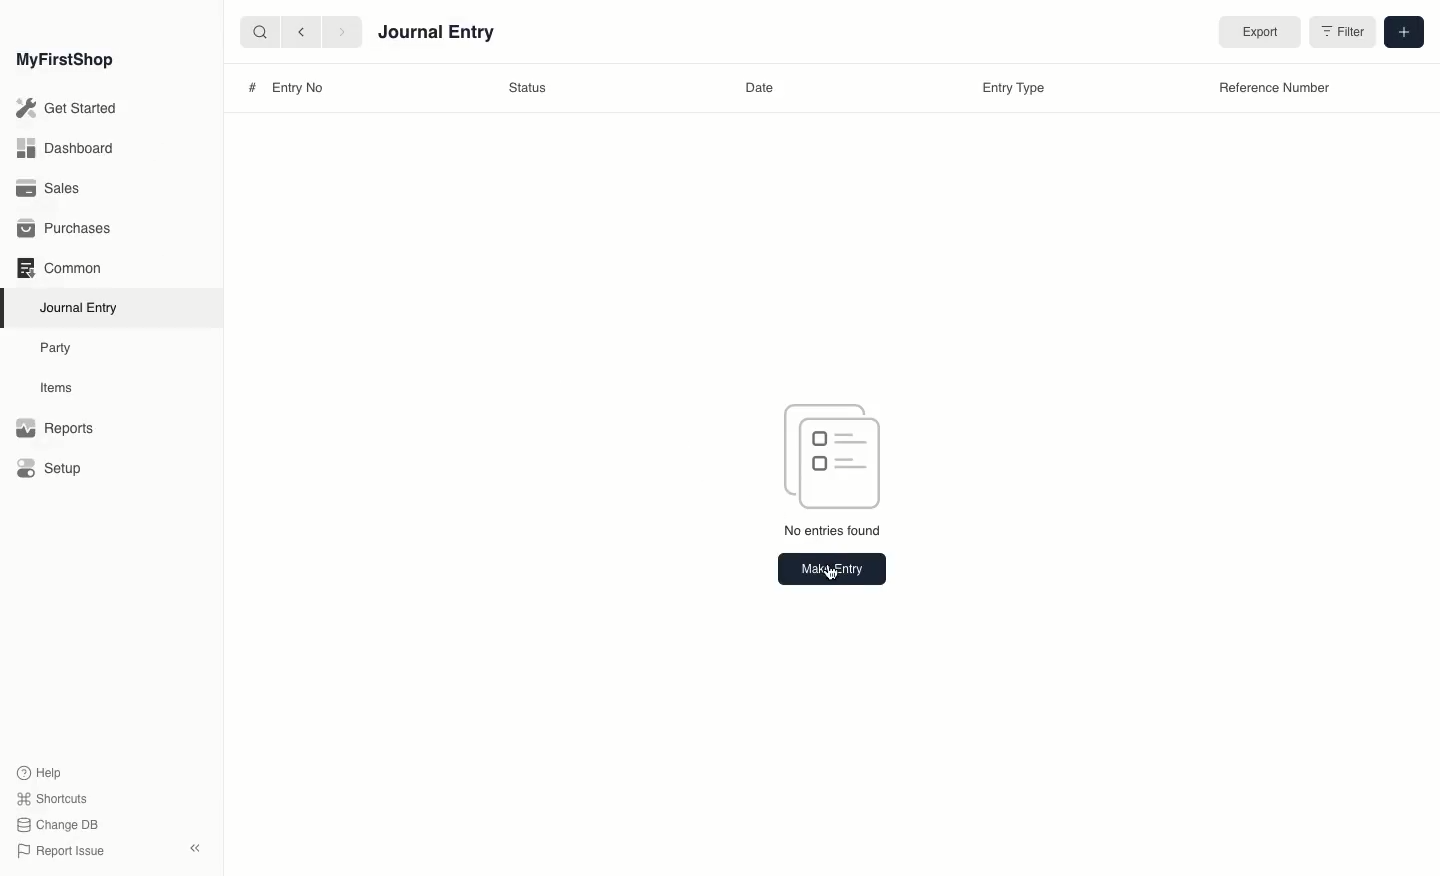 Image resolution: width=1440 pixels, height=876 pixels. I want to click on Status, so click(532, 88).